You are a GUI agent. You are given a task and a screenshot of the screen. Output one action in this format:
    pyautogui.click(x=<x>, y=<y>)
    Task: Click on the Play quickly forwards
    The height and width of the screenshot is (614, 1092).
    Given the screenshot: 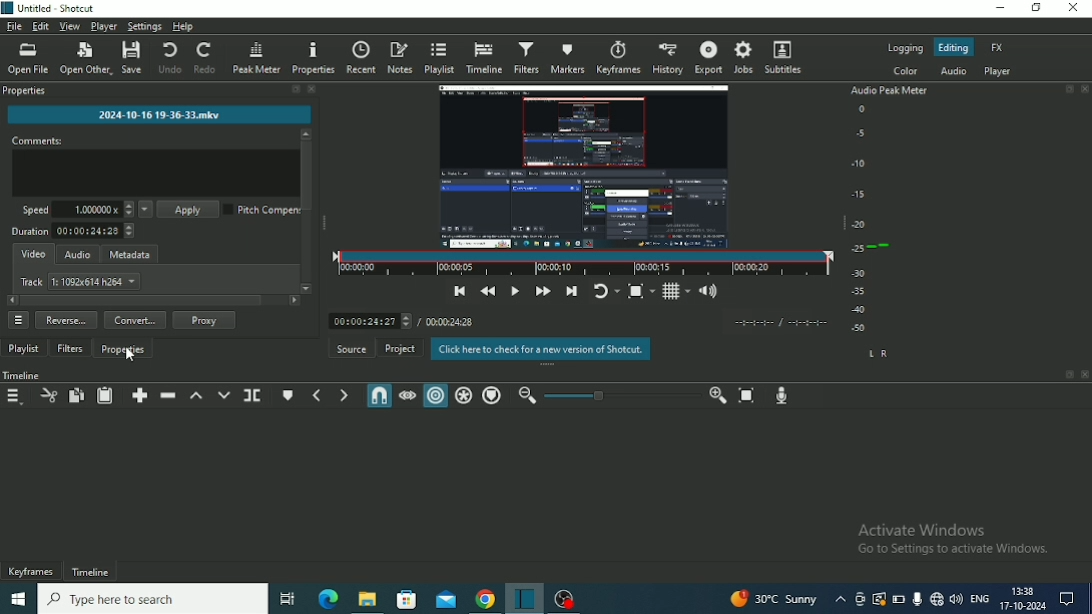 What is the action you would take?
    pyautogui.click(x=543, y=291)
    